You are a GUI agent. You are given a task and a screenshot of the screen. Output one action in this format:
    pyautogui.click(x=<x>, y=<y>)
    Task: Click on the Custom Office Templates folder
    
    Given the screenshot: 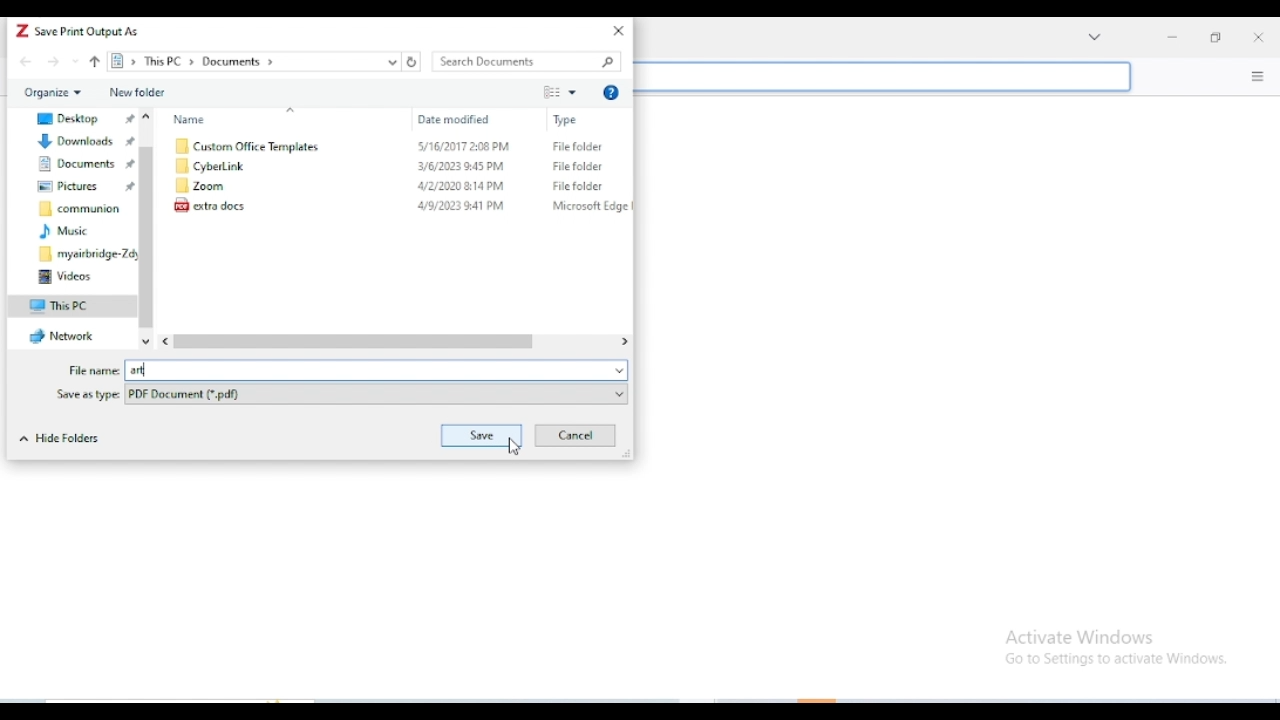 What is the action you would take?
    pyautogui.click(x=245, y=146)
    